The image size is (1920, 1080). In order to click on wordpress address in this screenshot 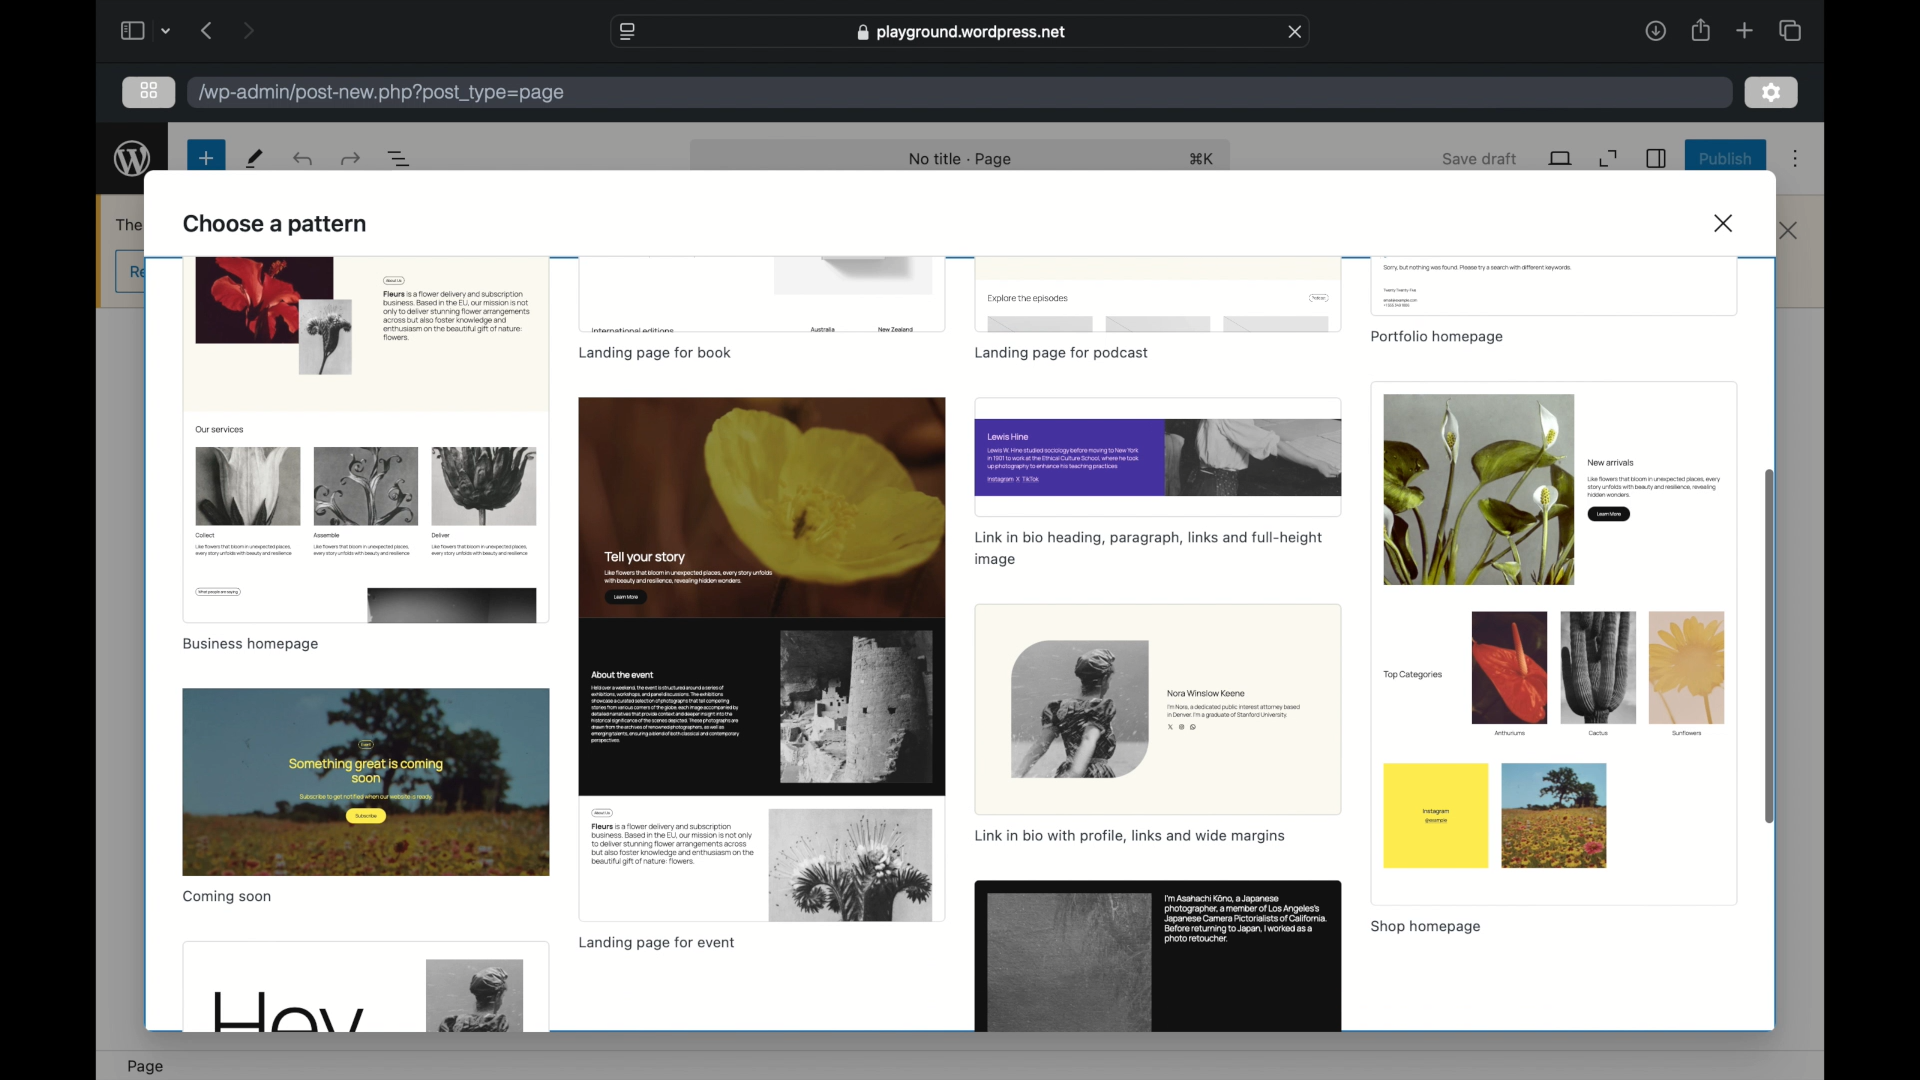, I will do `click(383, 93)`.